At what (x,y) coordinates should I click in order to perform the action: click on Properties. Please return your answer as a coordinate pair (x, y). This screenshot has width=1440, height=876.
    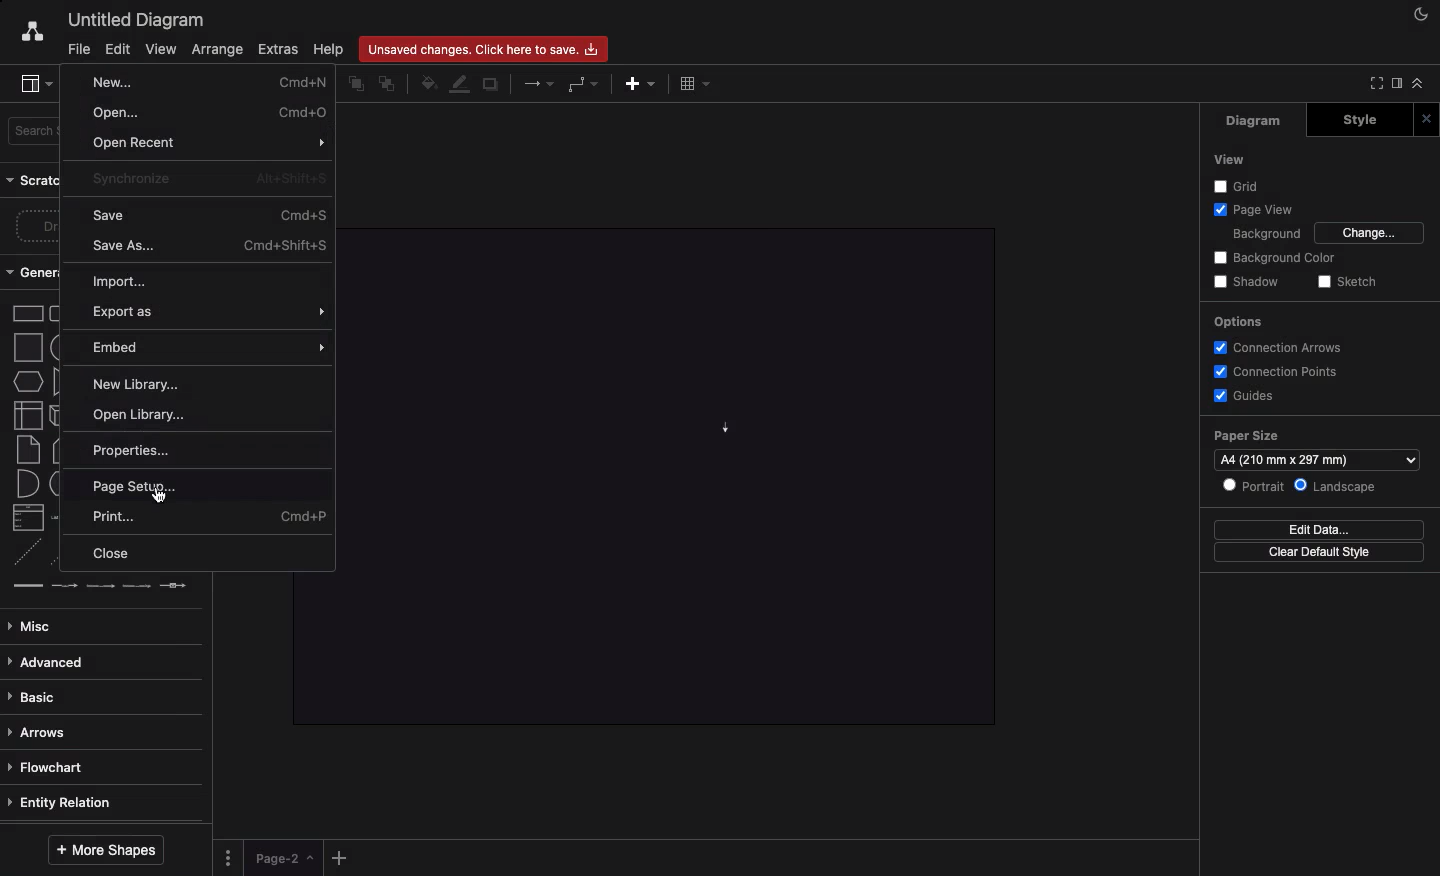
    Looking at the image, I should click on (210, 448).